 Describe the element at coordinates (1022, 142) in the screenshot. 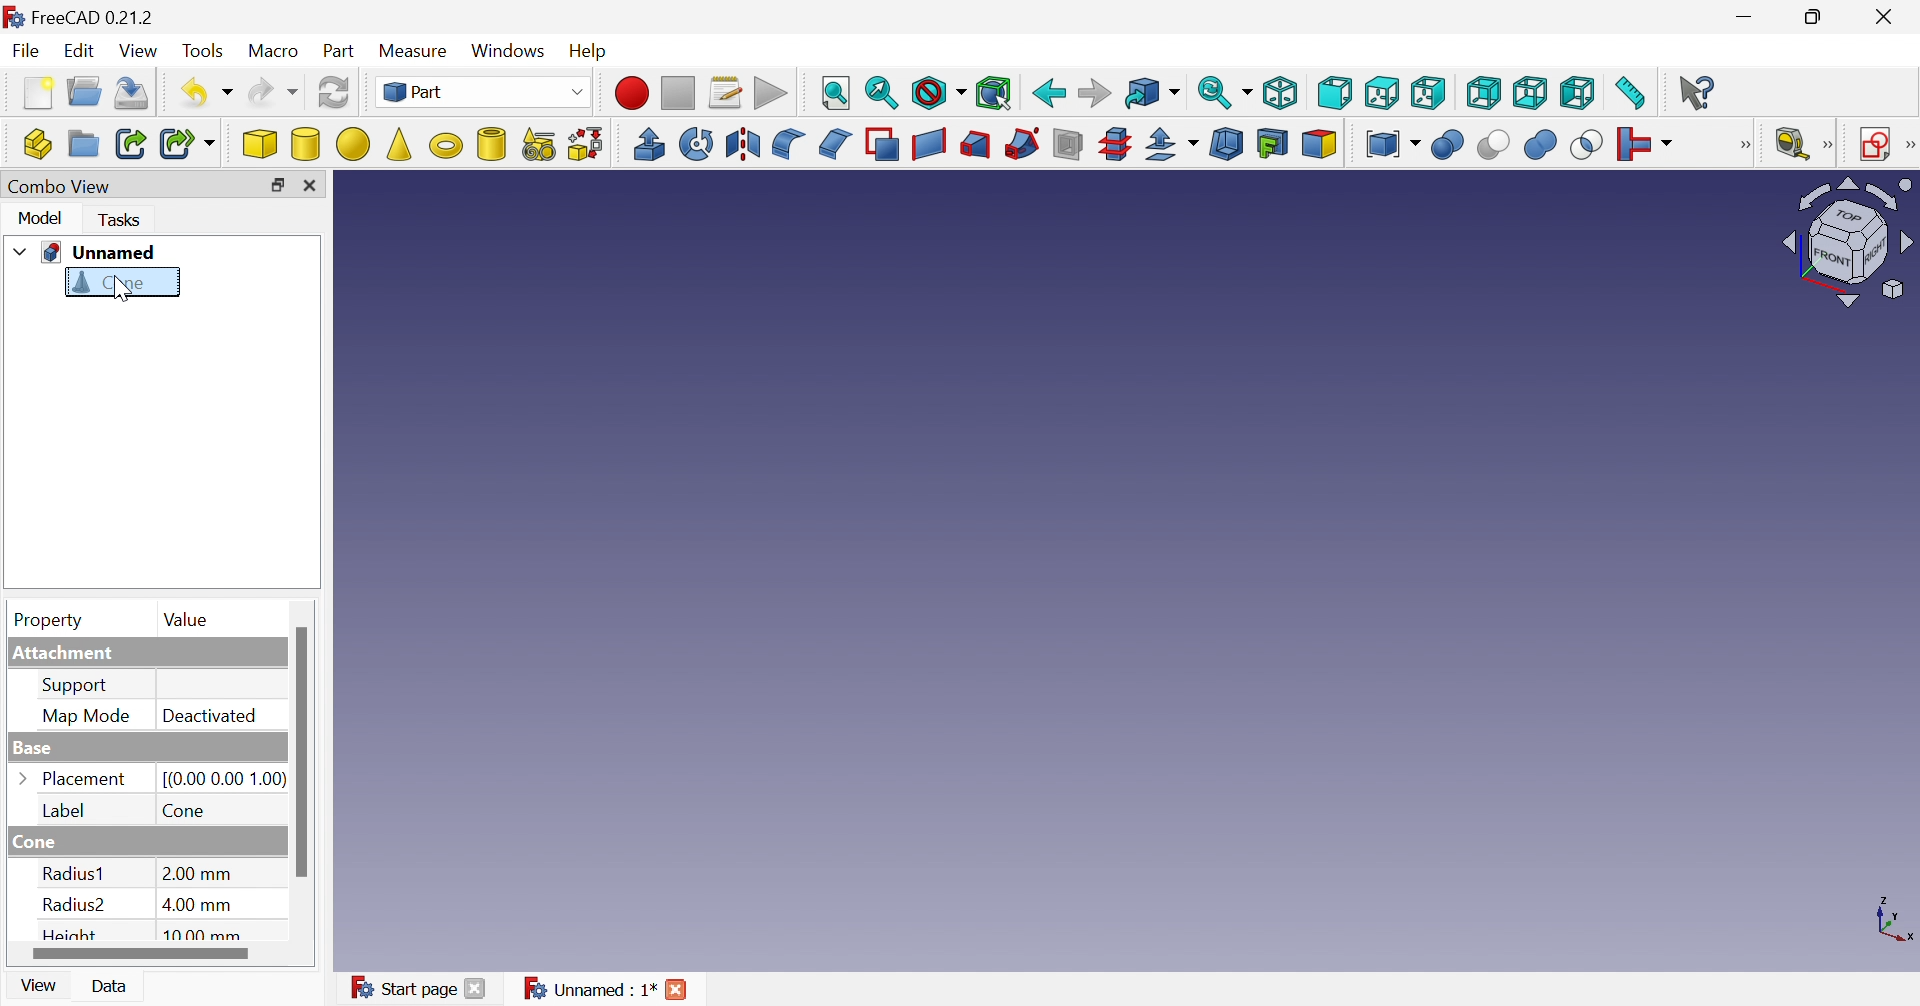

I see `Sweep` at that location.